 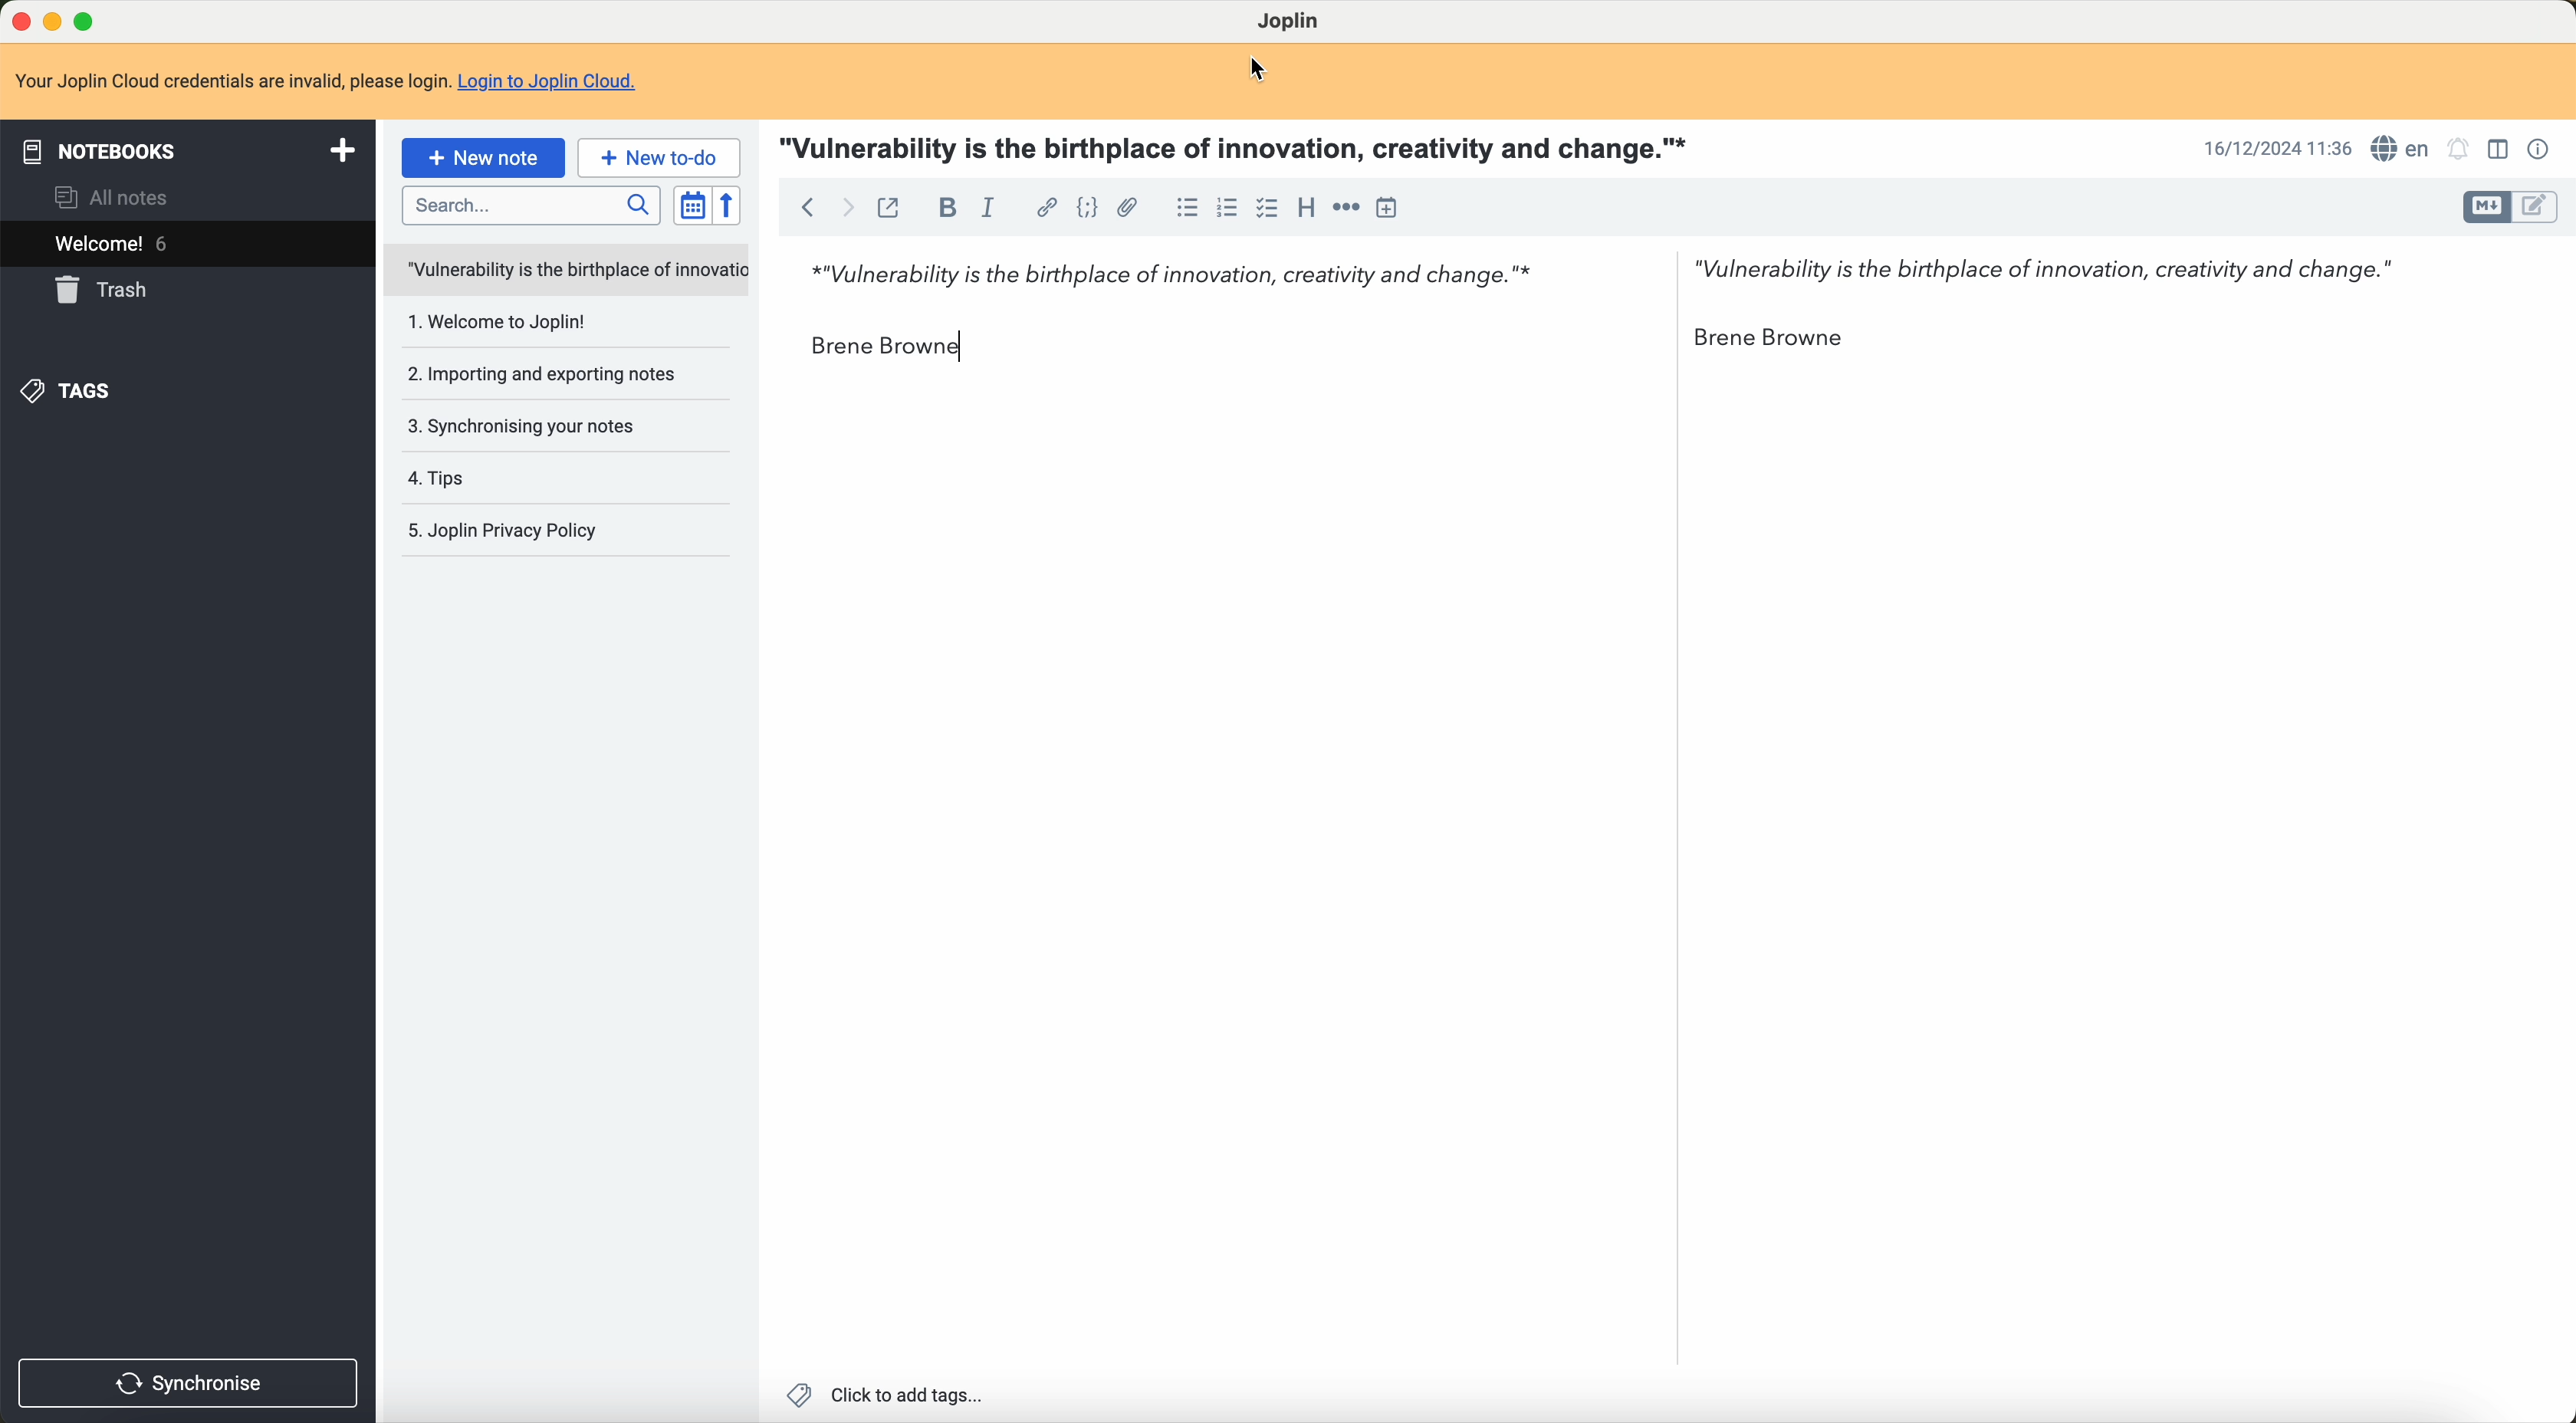 I want to click on bulleted list, so click(x=1185, y=207).